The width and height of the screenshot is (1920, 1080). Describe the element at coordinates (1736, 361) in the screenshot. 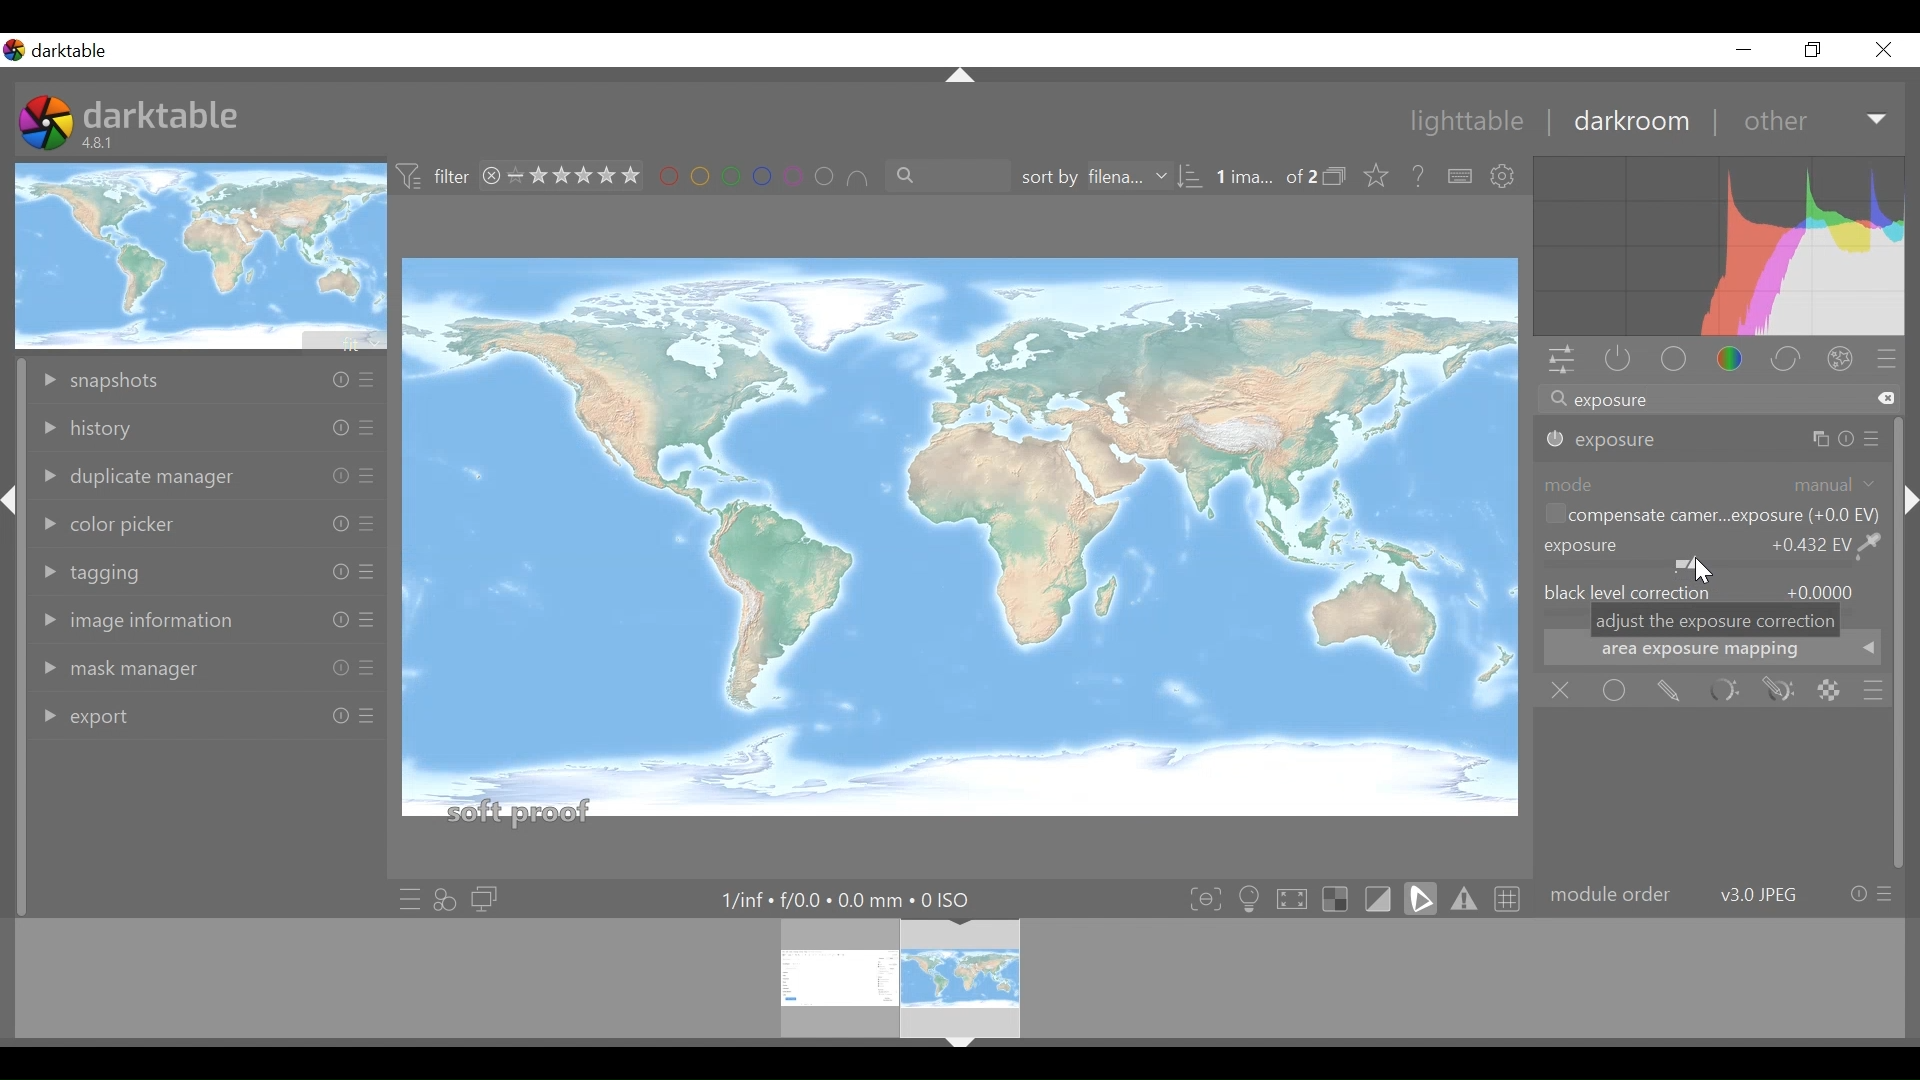

I see `color` at that location.